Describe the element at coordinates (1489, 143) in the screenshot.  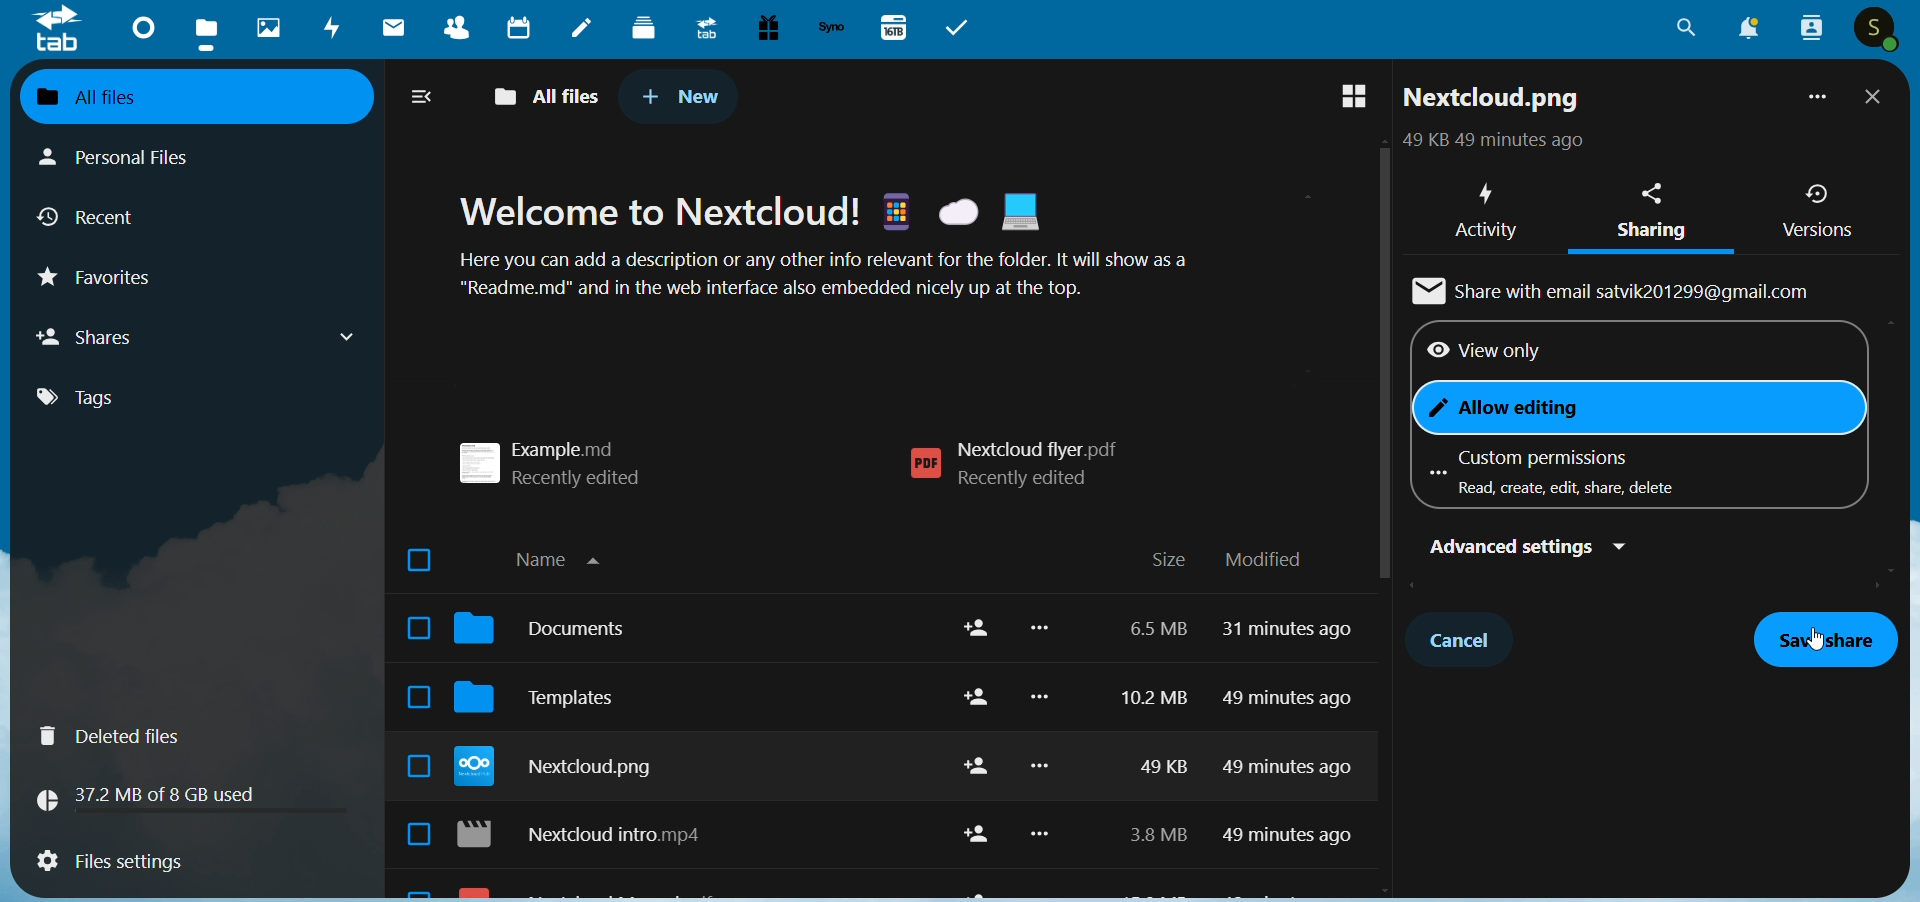
I see `status` at that location.